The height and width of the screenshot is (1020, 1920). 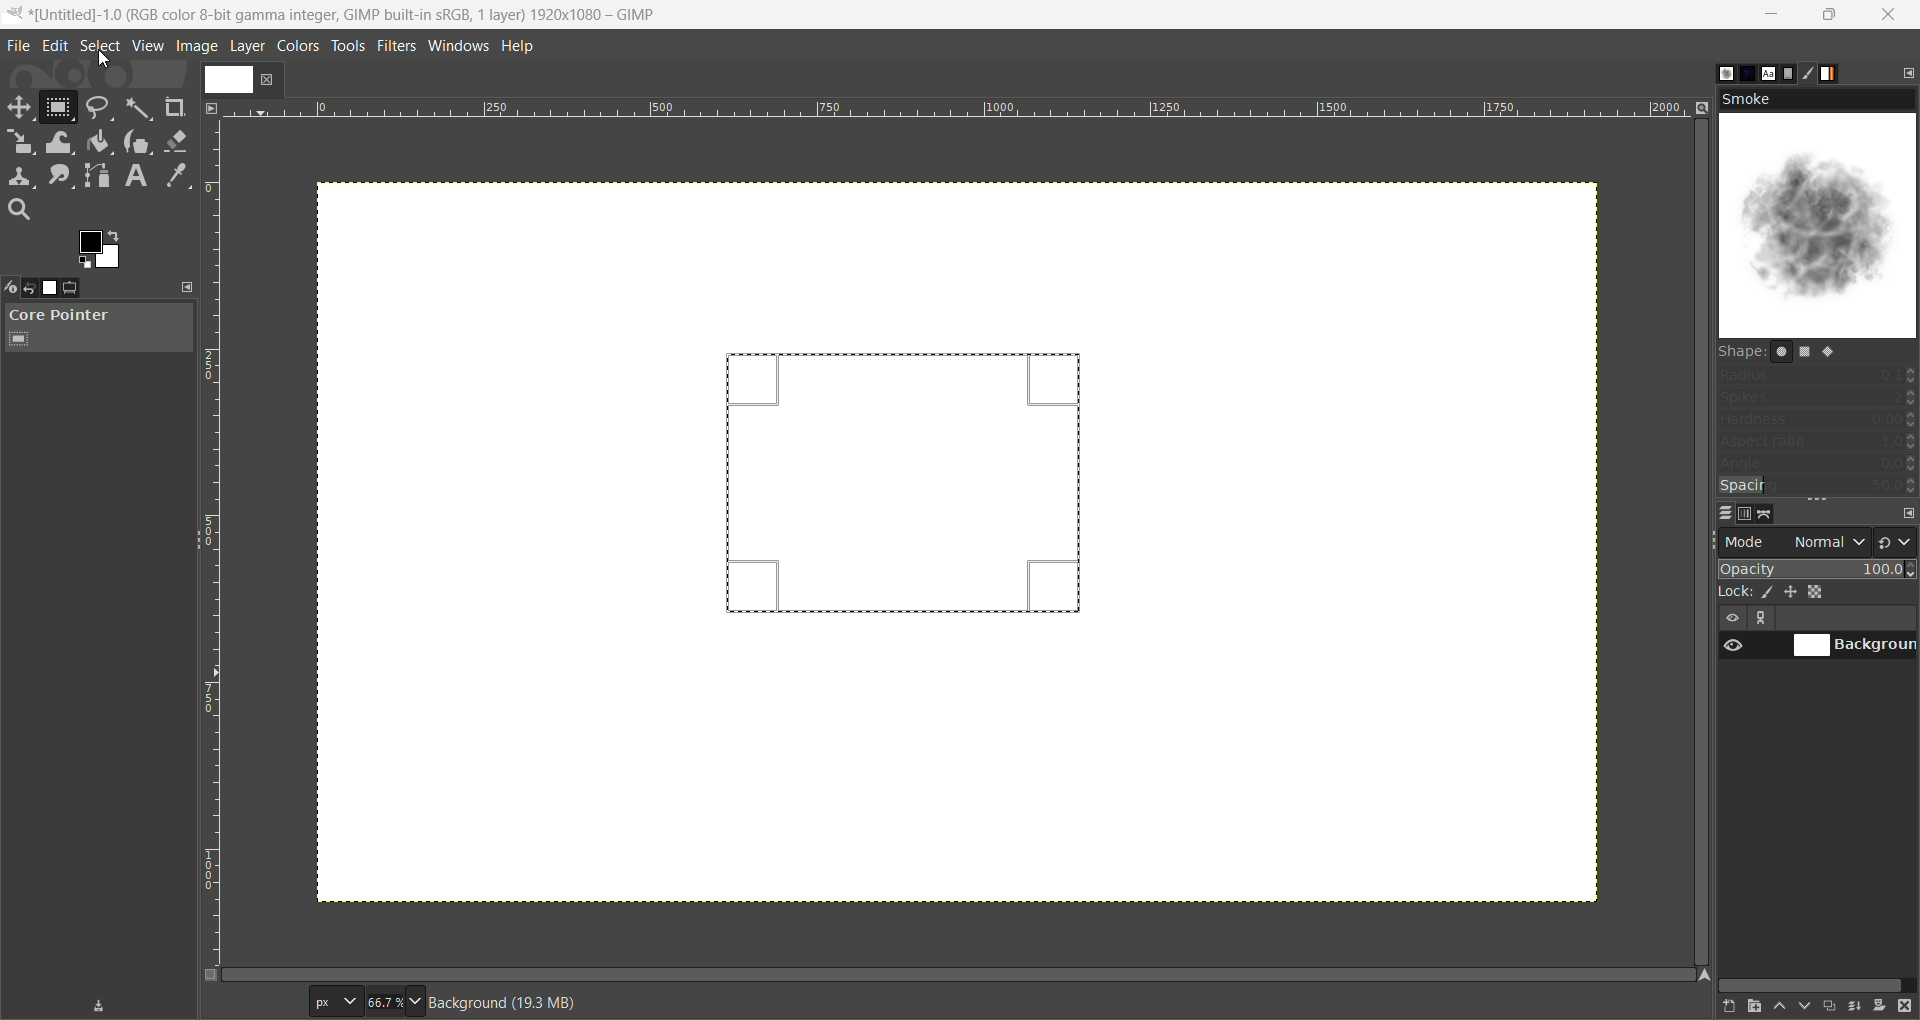 I want to click on paths tool, so click(x=96, y=175).